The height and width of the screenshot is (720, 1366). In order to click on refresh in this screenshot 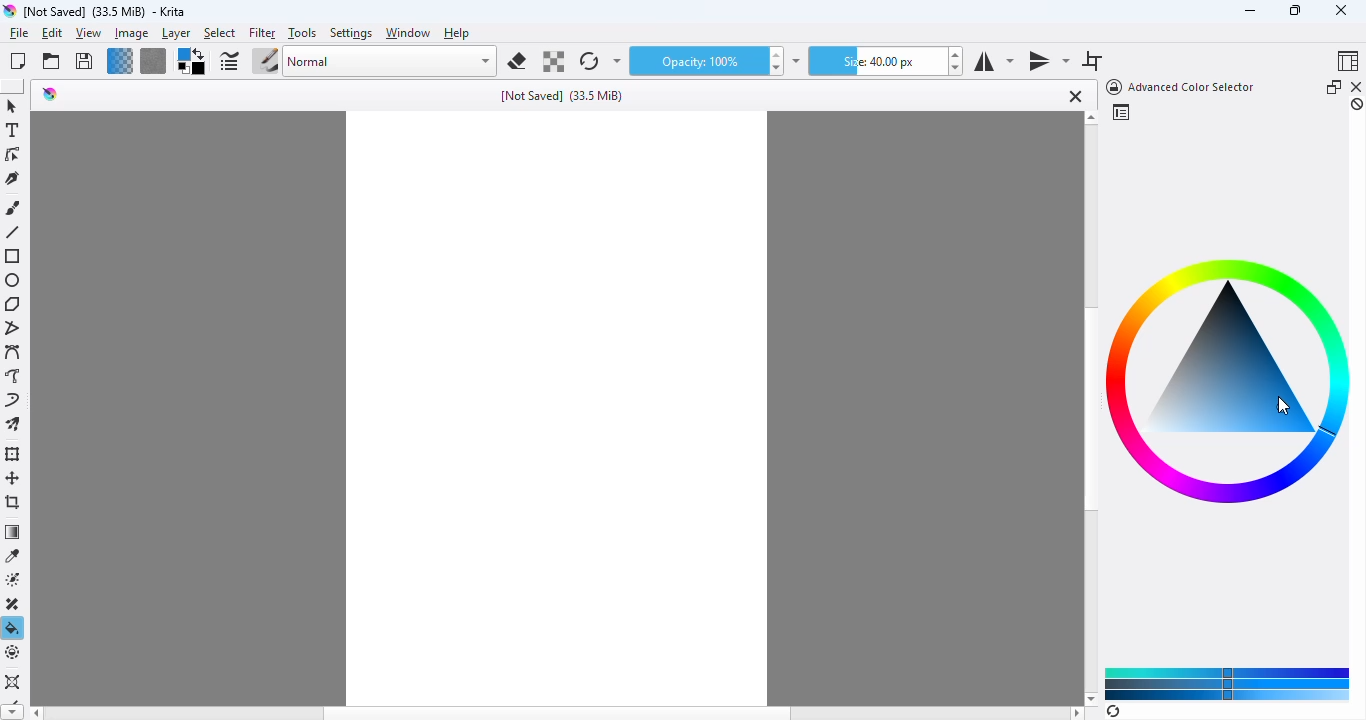, I will do `click(1113, 711)`.